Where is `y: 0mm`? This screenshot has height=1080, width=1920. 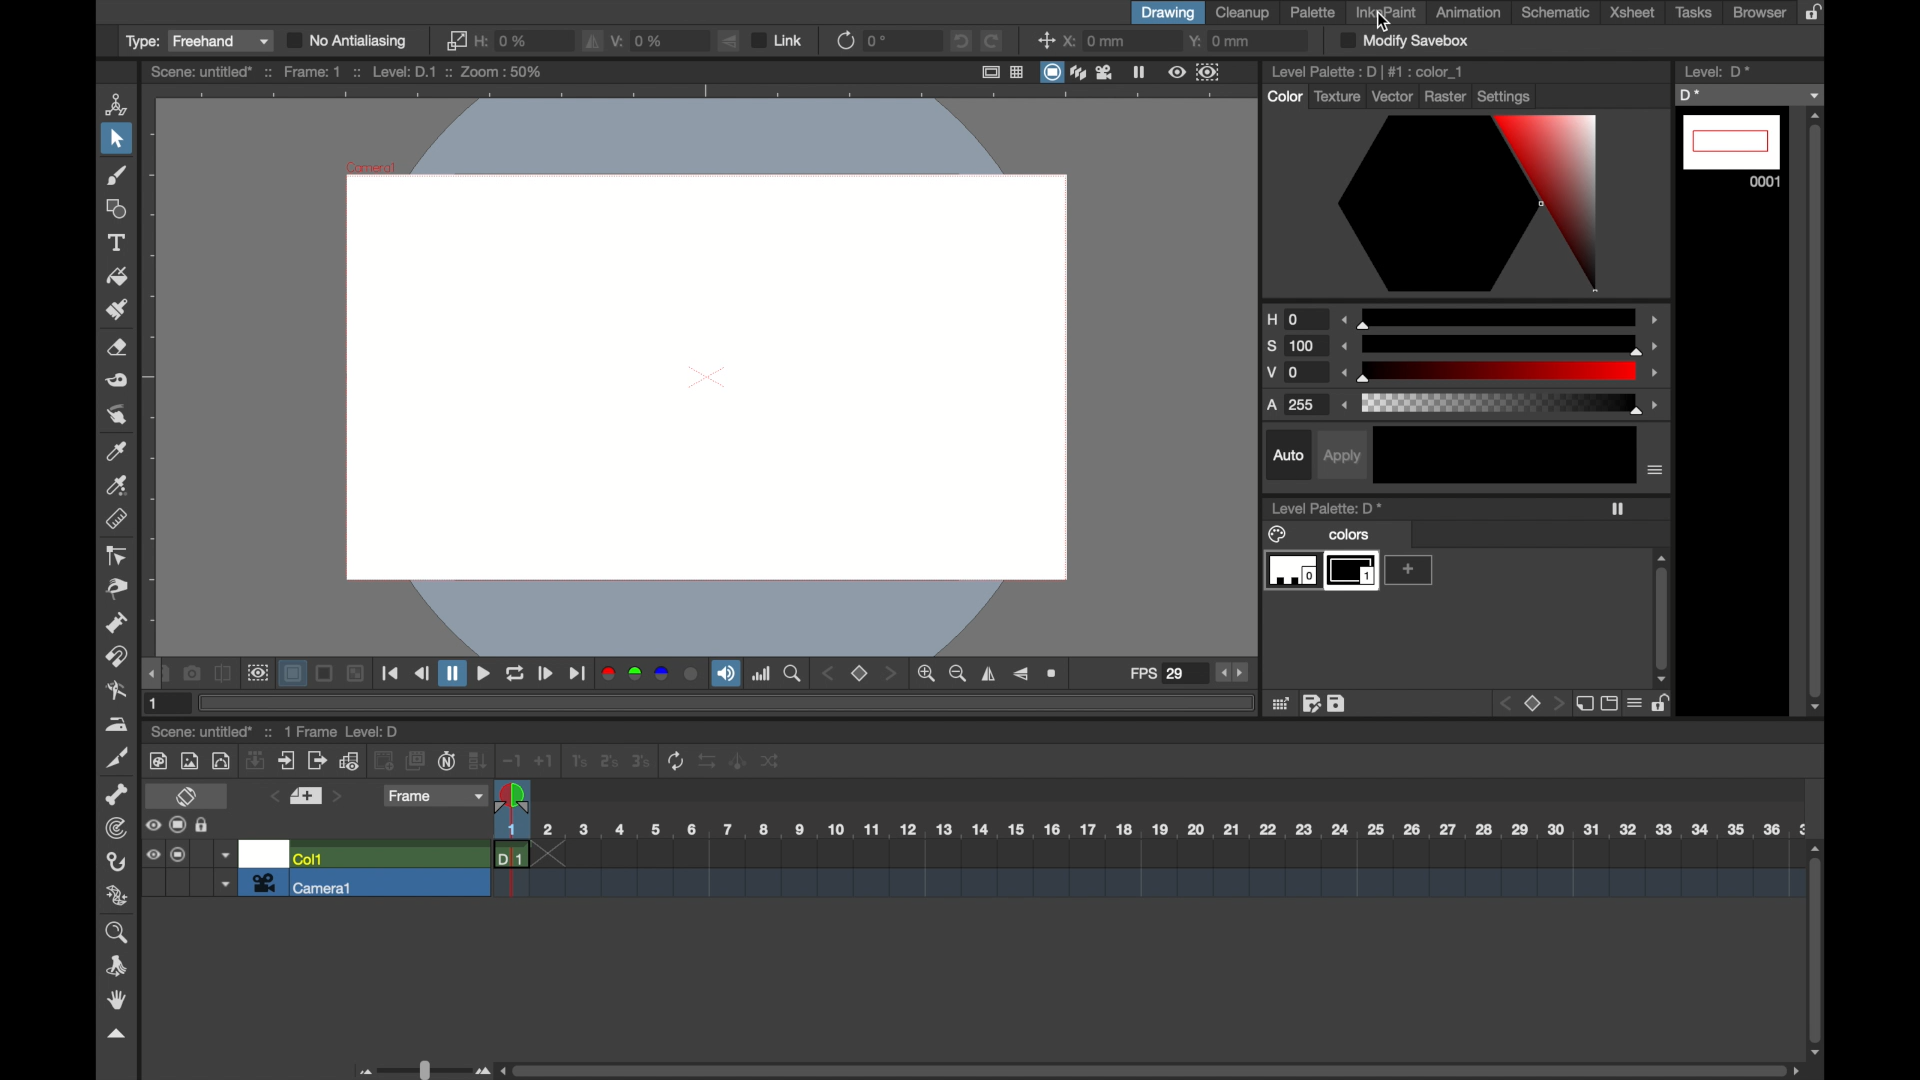
y: 0mm is located at coordinates (1223, 42).